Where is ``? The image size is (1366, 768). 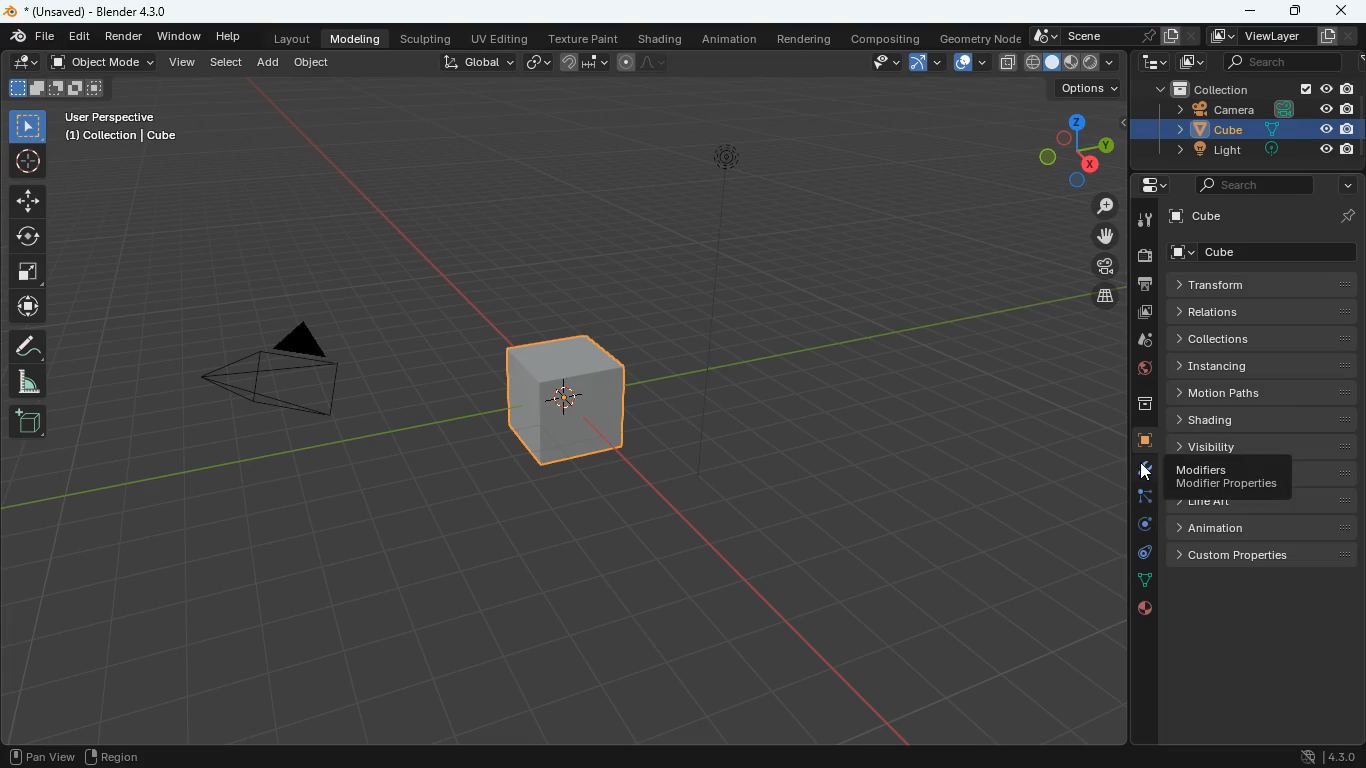
 is located at coordinates (1323, 109).